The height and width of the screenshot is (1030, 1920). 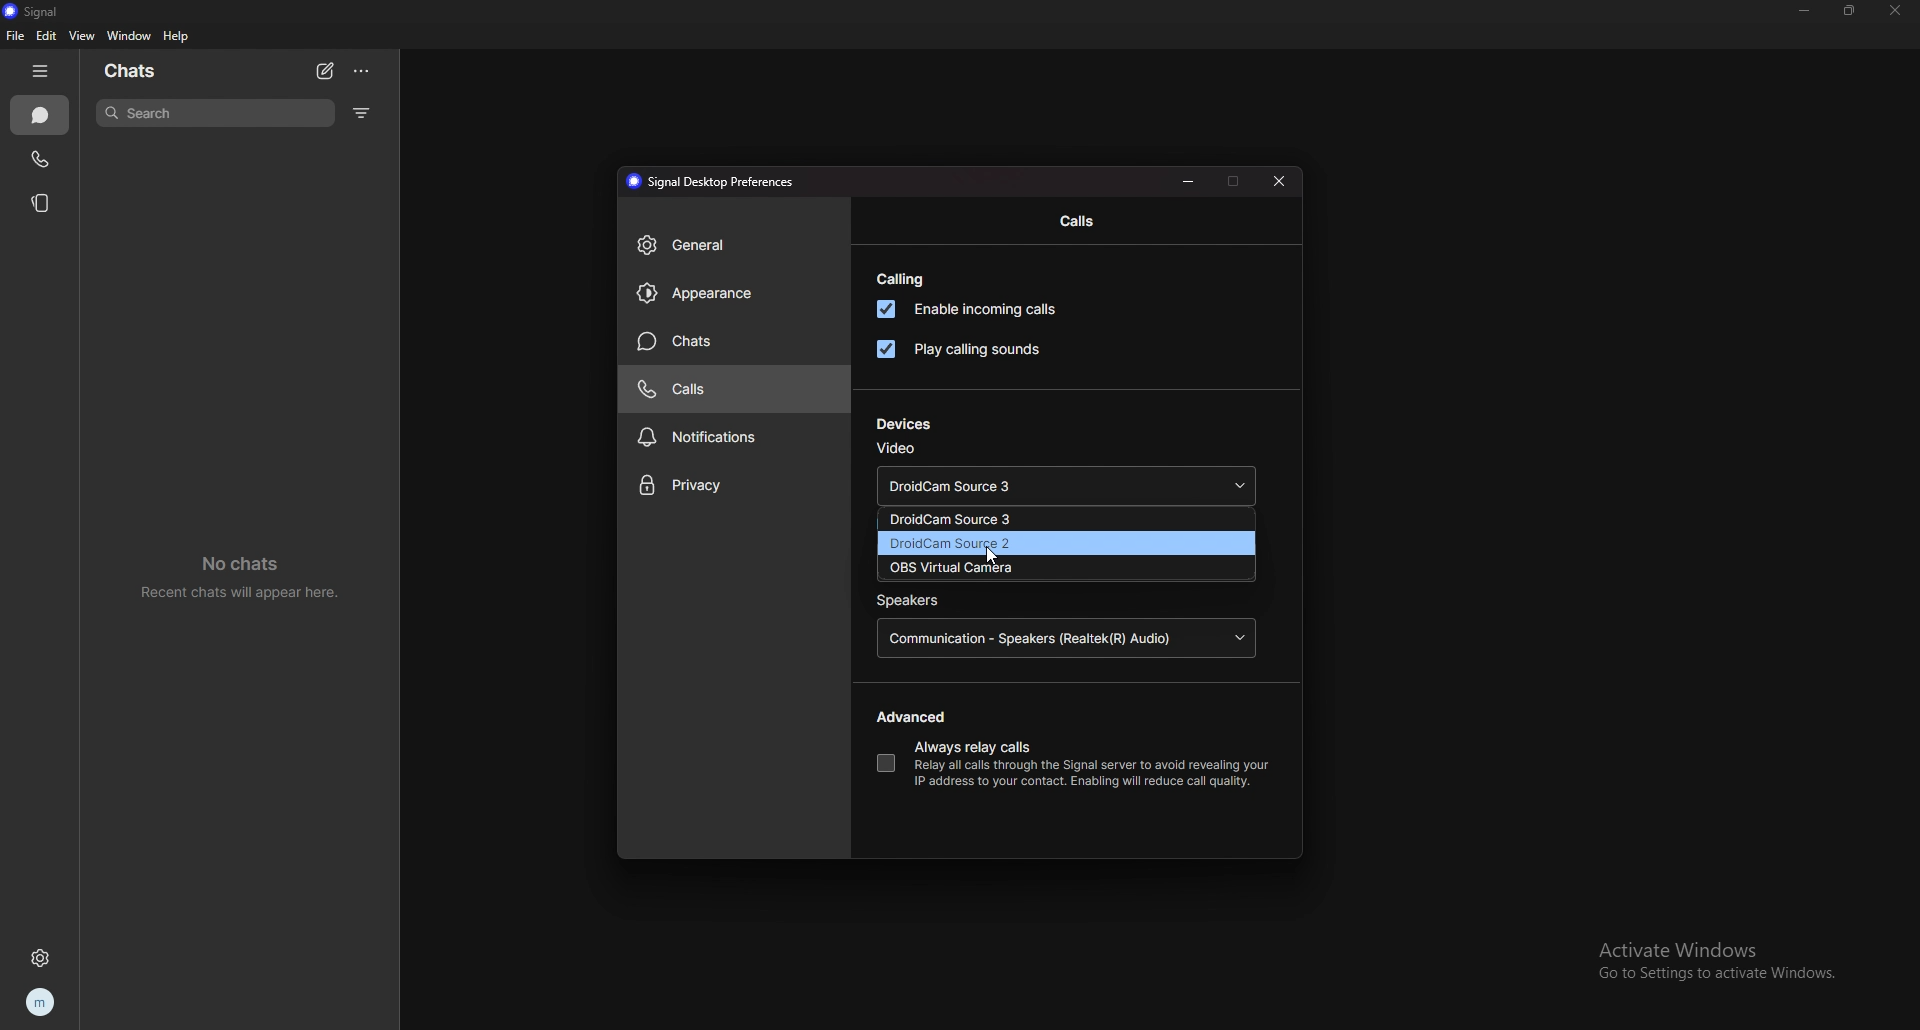 I want to click on stories, so click(x=41, y=202).